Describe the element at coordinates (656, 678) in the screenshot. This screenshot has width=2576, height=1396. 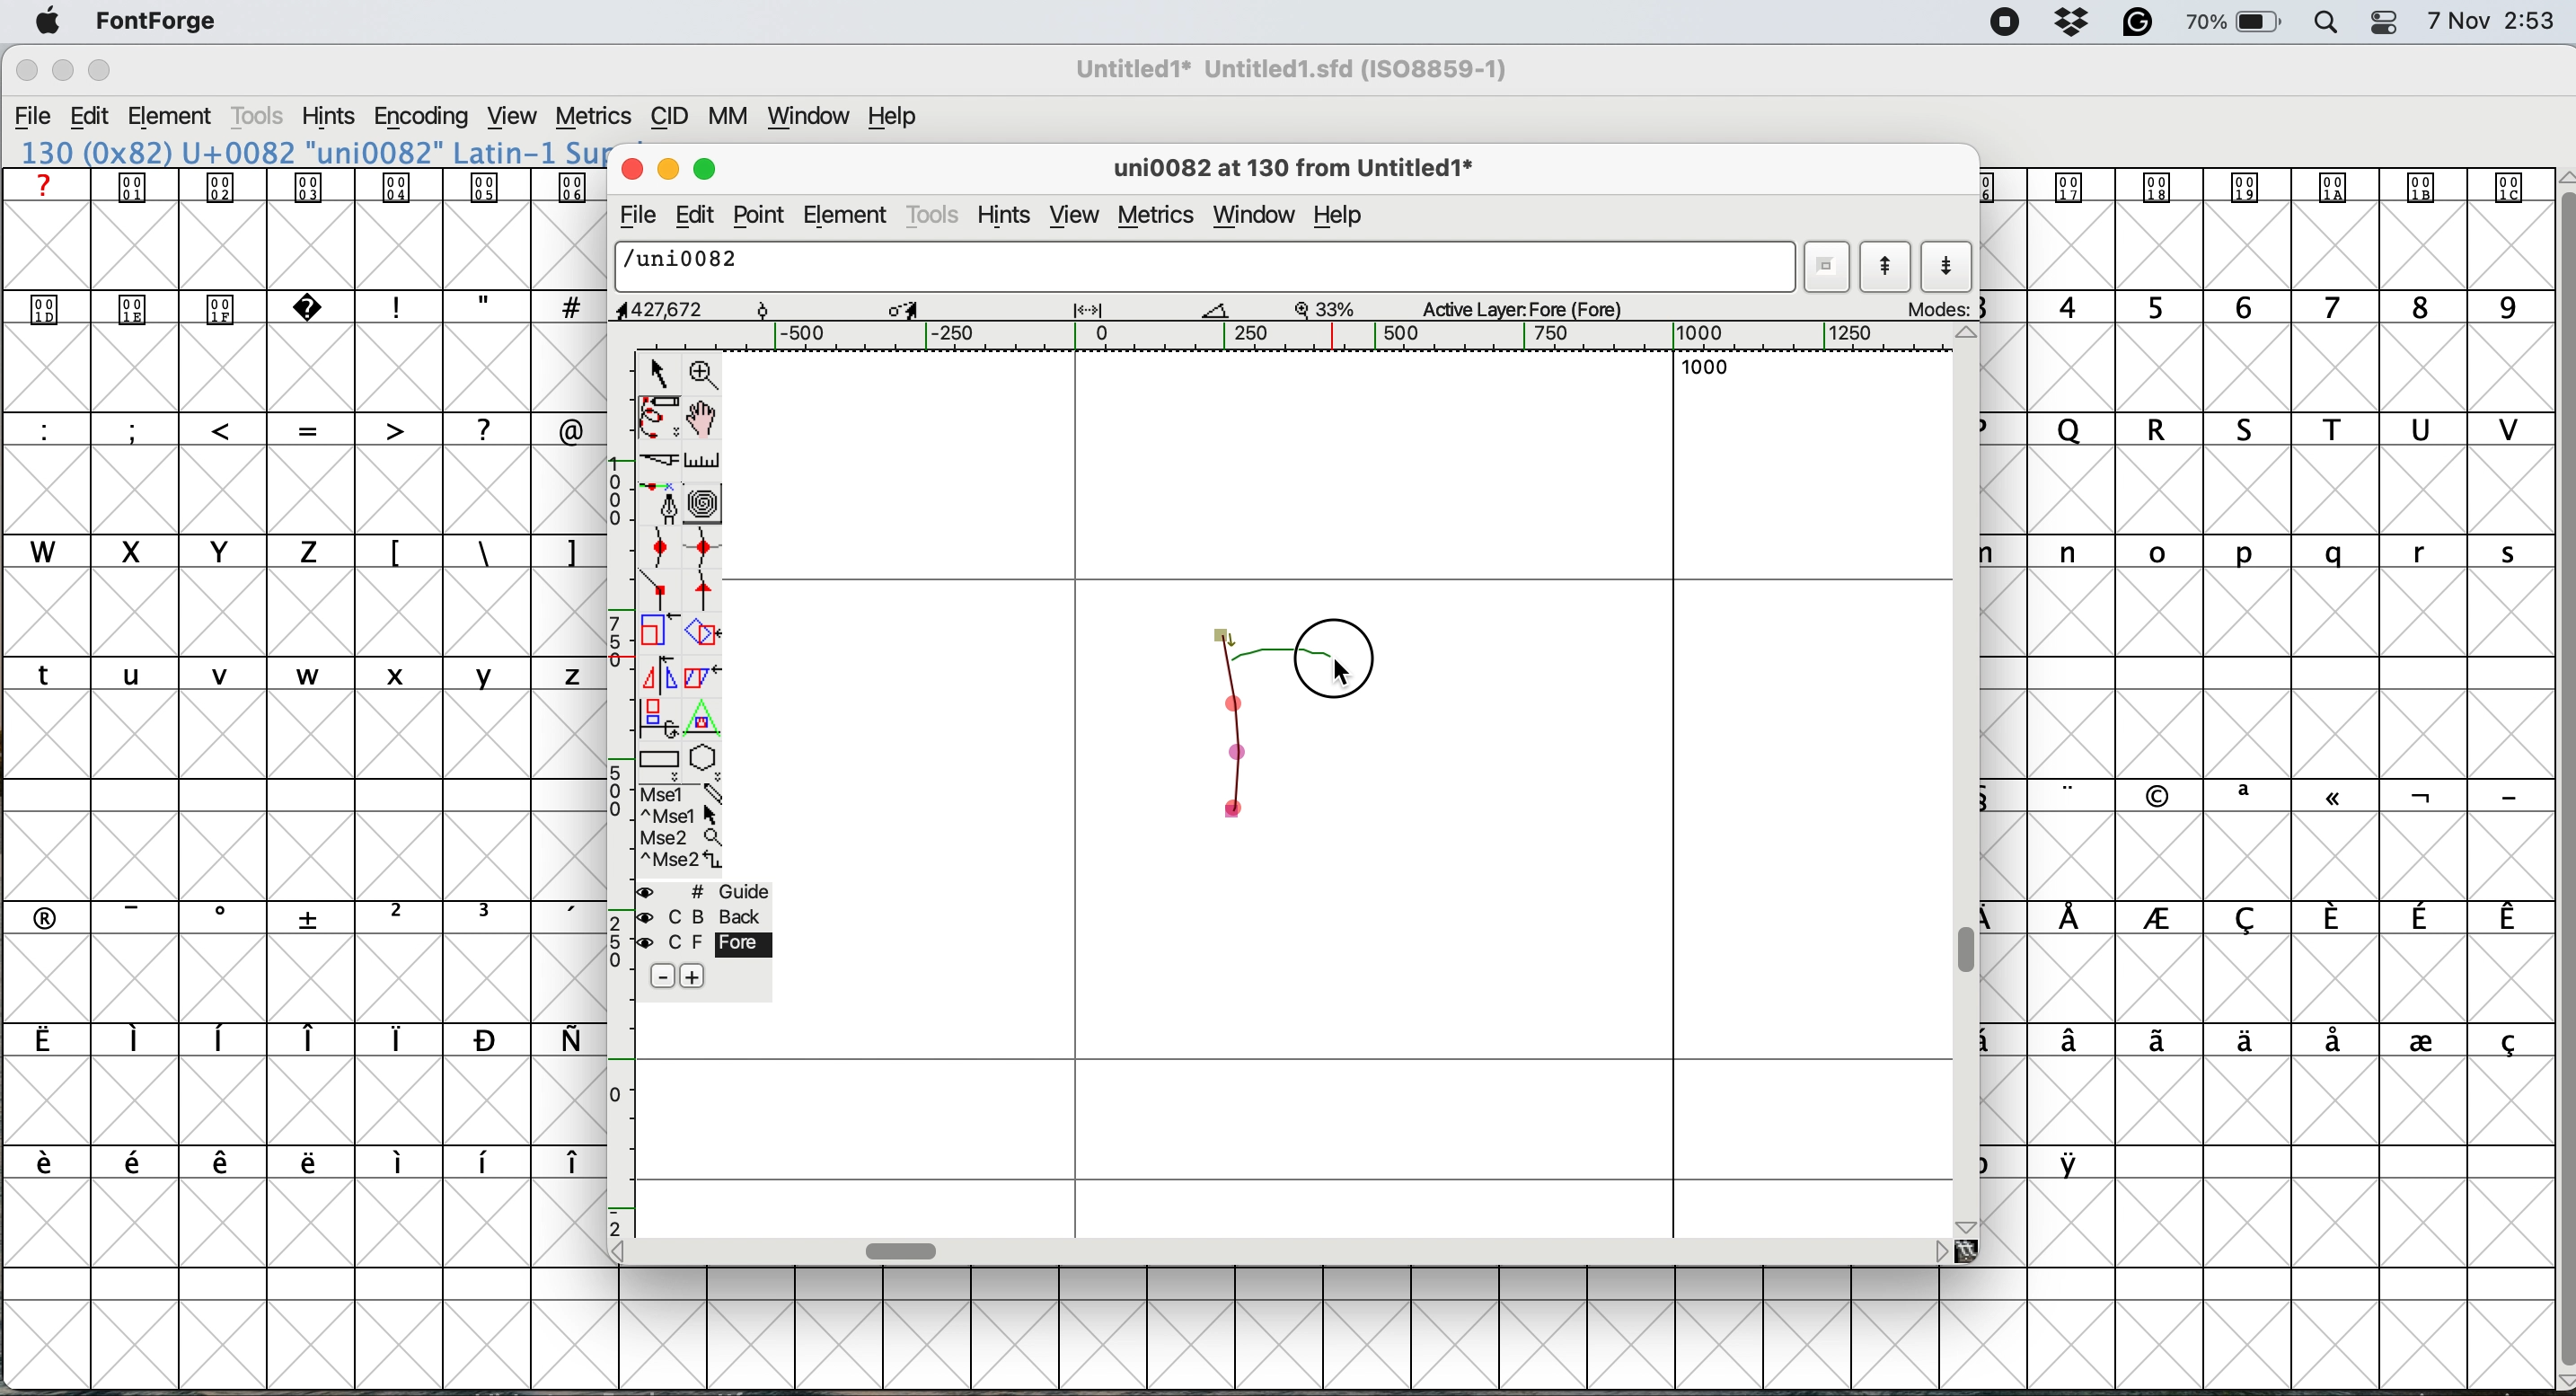
I see `flip selection` at that location.